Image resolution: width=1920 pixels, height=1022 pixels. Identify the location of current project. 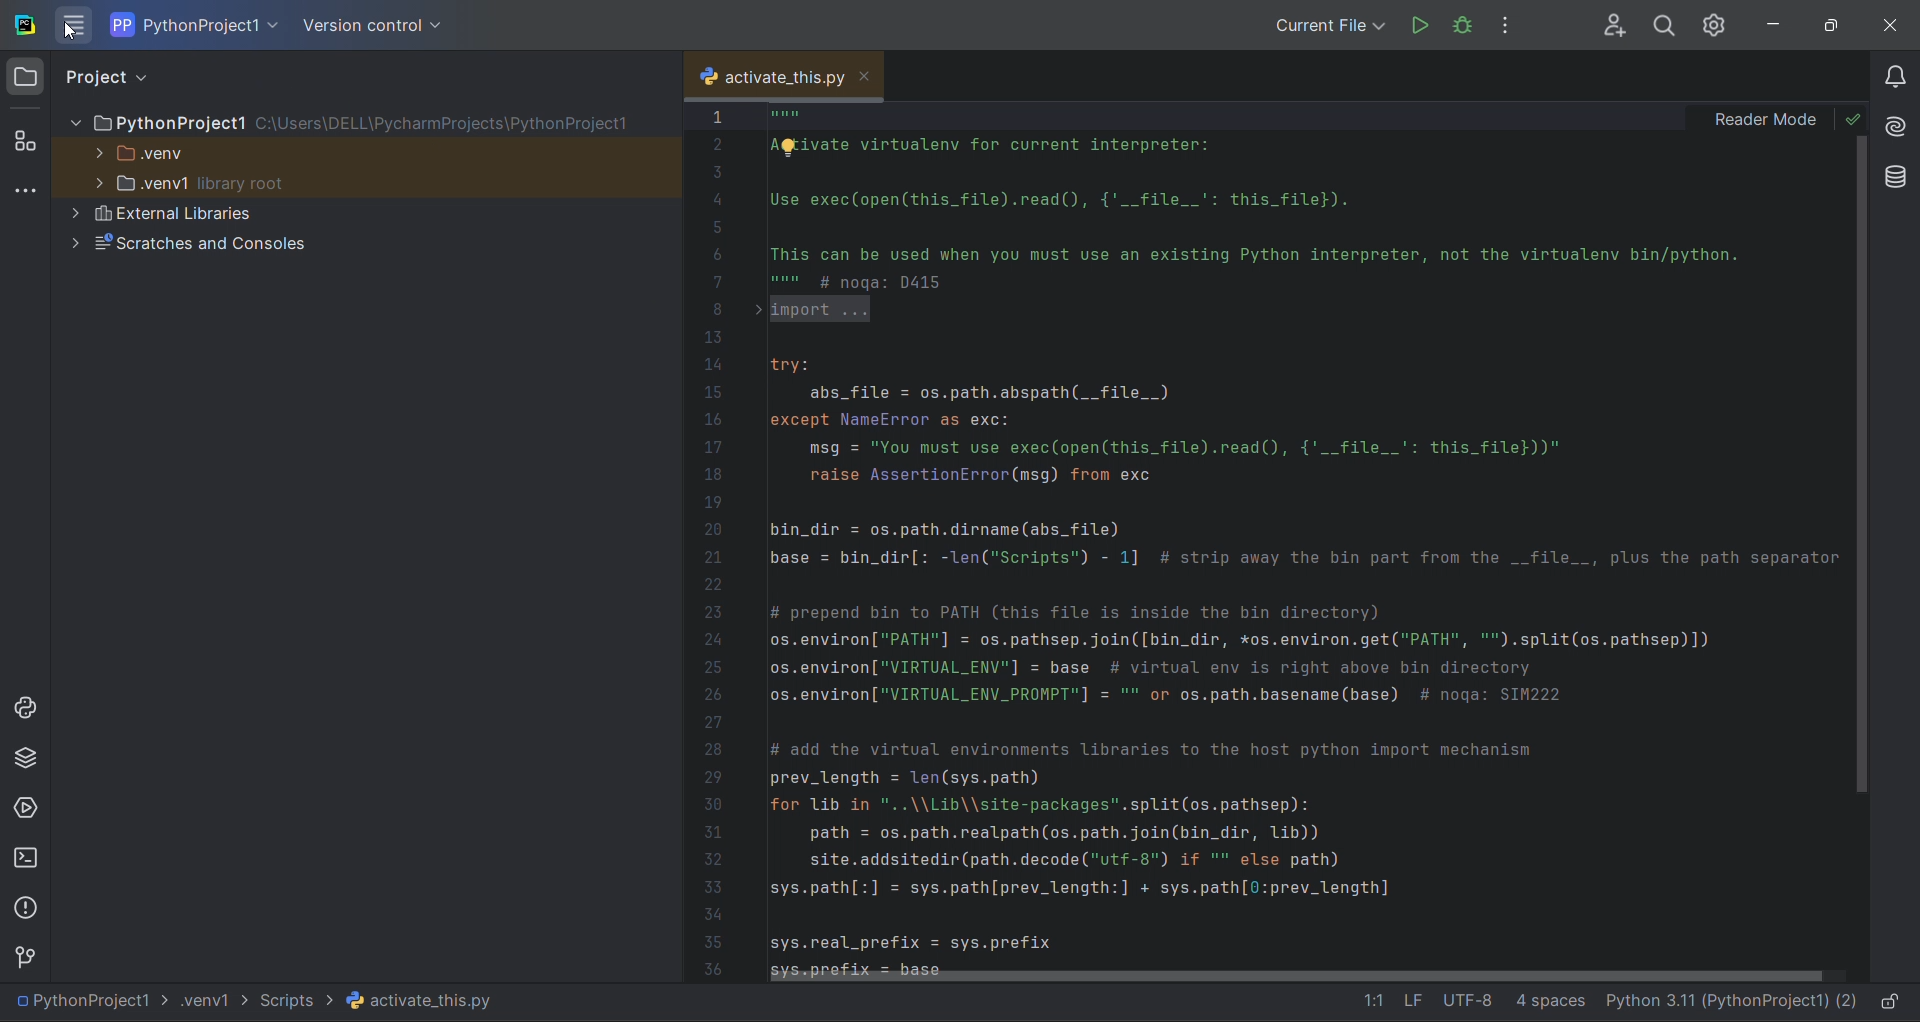
(195, 24).